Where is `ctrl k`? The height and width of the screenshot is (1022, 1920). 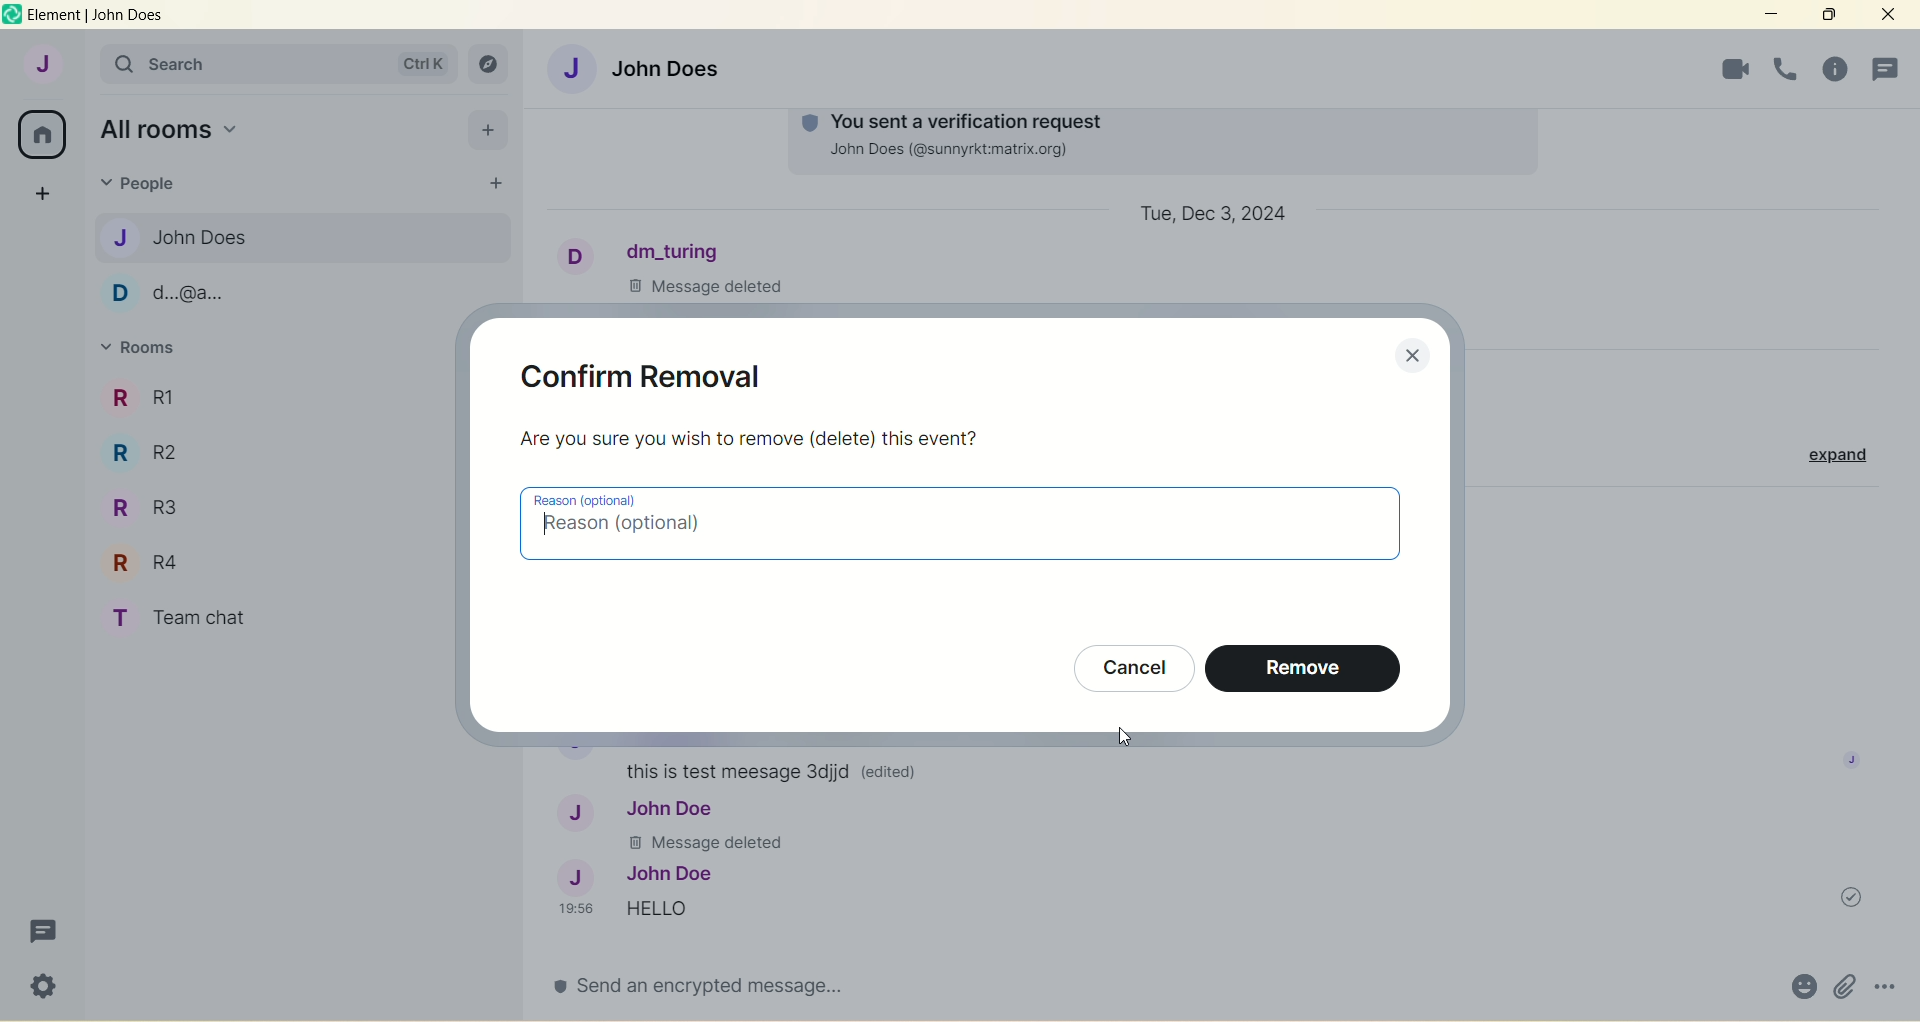
ctrl k is located at coordinates (419, 58).